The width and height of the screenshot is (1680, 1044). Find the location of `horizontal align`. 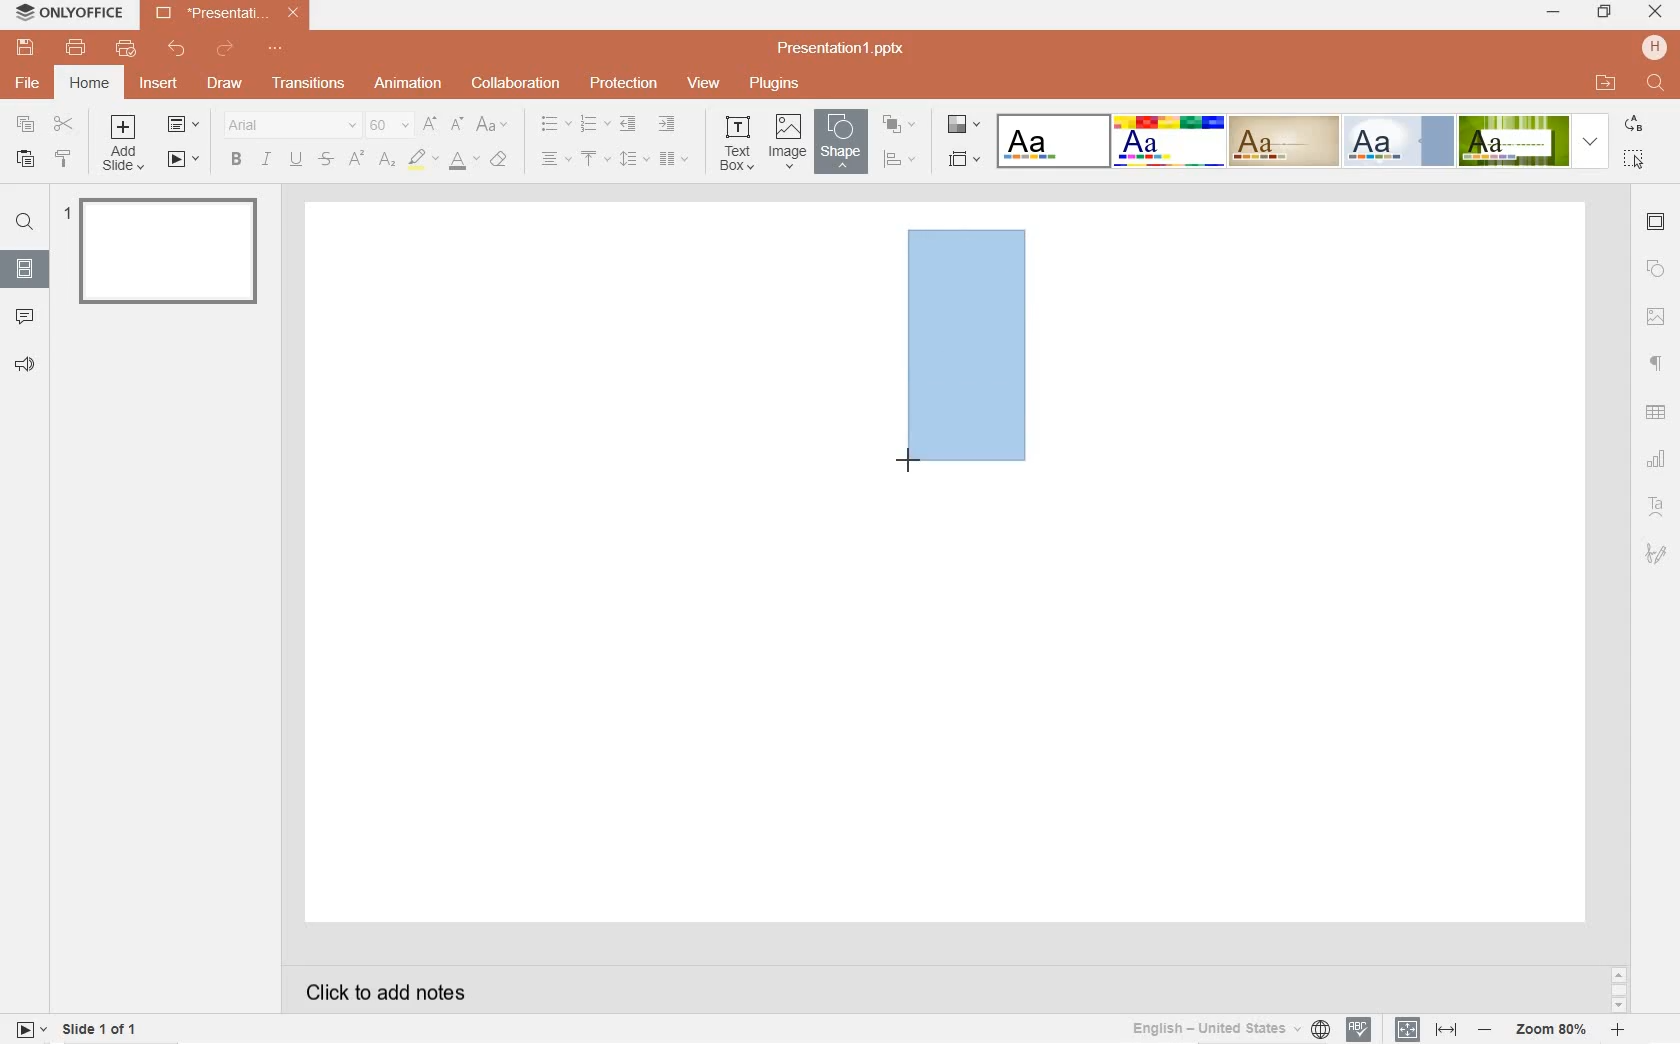

horizontal align is located at coordinates (555, 160).